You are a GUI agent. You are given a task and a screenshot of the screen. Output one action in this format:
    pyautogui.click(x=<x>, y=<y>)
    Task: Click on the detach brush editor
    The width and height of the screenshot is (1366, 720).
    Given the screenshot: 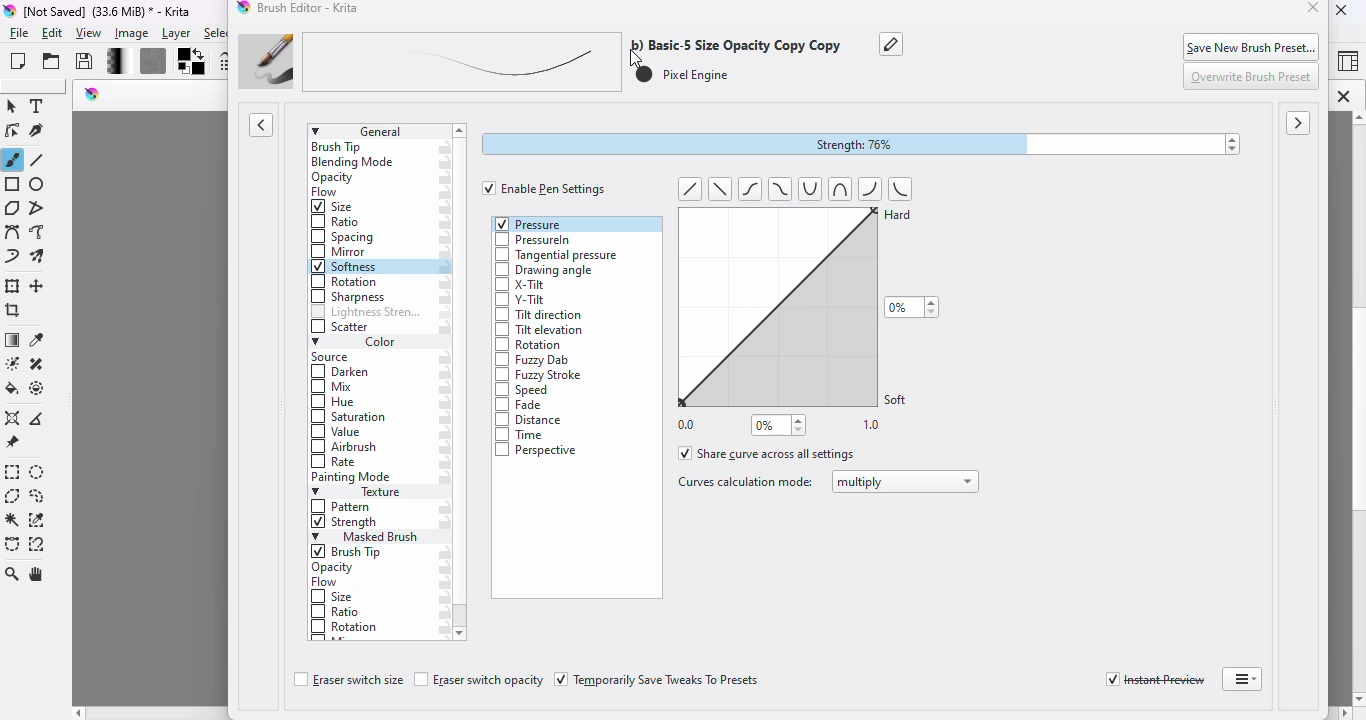 What is the action you would take?
    pyautogui.click(x=1242, y=679)
    